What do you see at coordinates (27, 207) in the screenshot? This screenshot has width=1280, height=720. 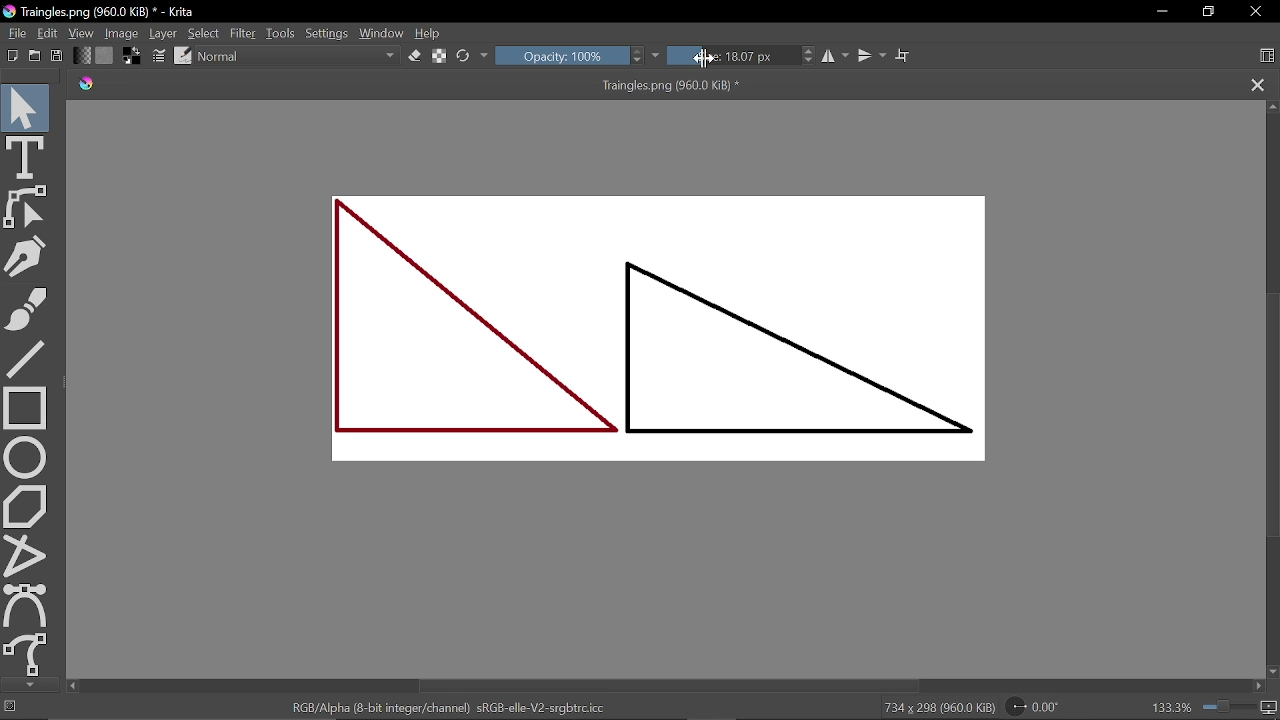 I see `Edit shapes tool` at bounding box center [27, 207].